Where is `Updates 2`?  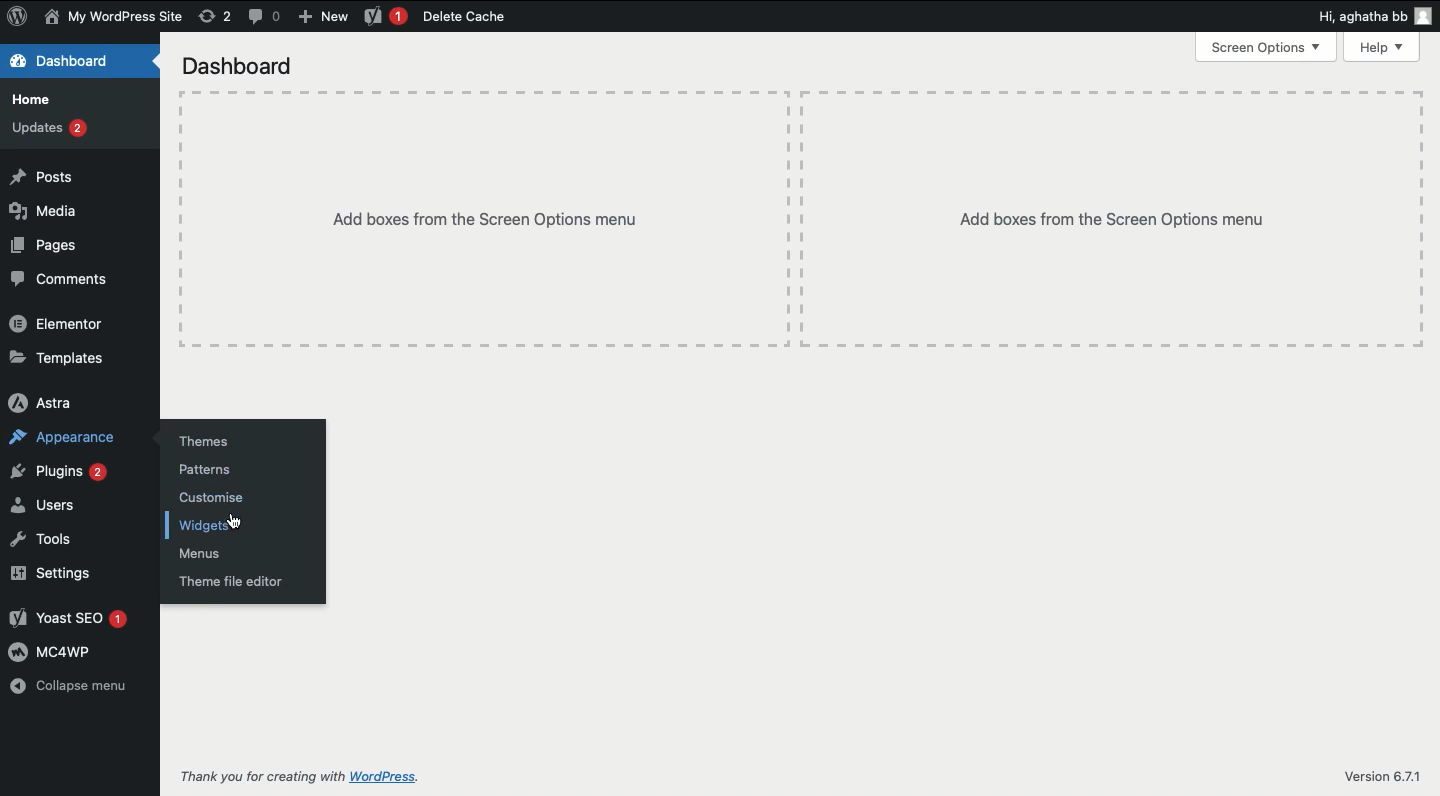
Updates 2 is located at coordinates (55, 130).